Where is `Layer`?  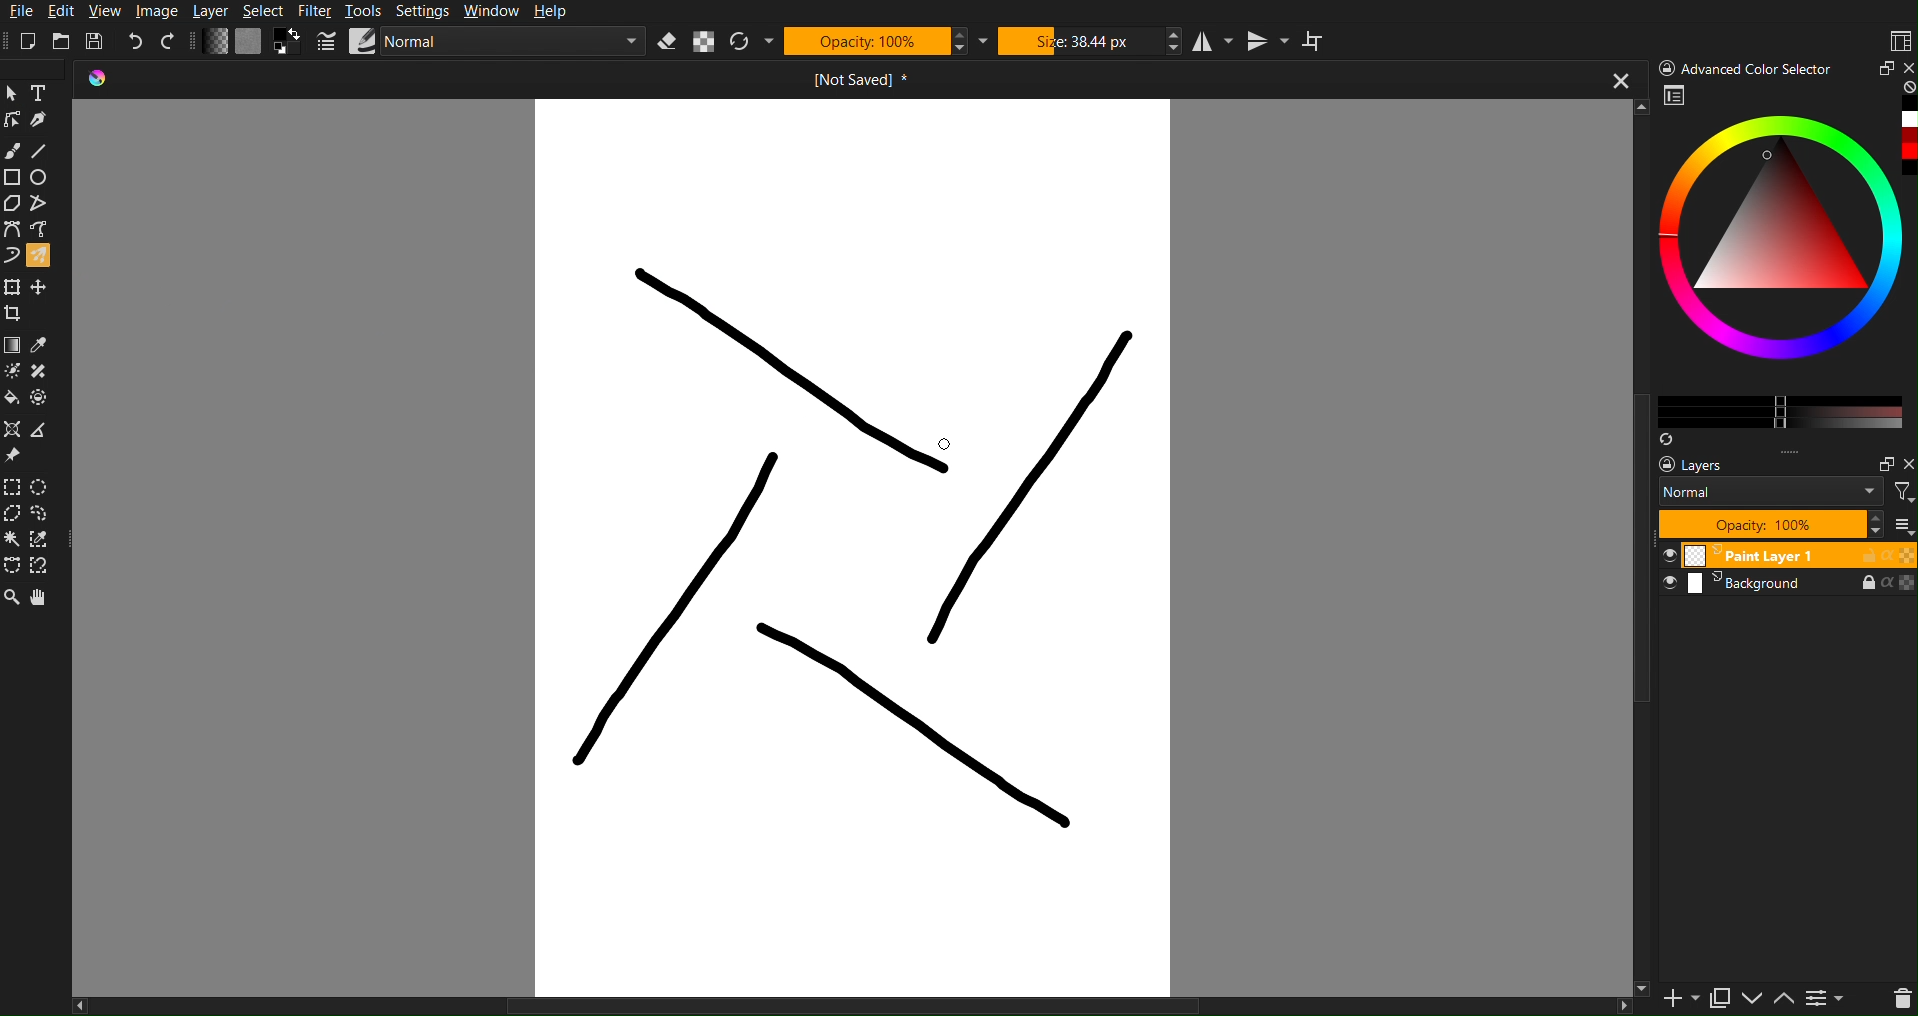
Layer is located at coordinates (218, 12).